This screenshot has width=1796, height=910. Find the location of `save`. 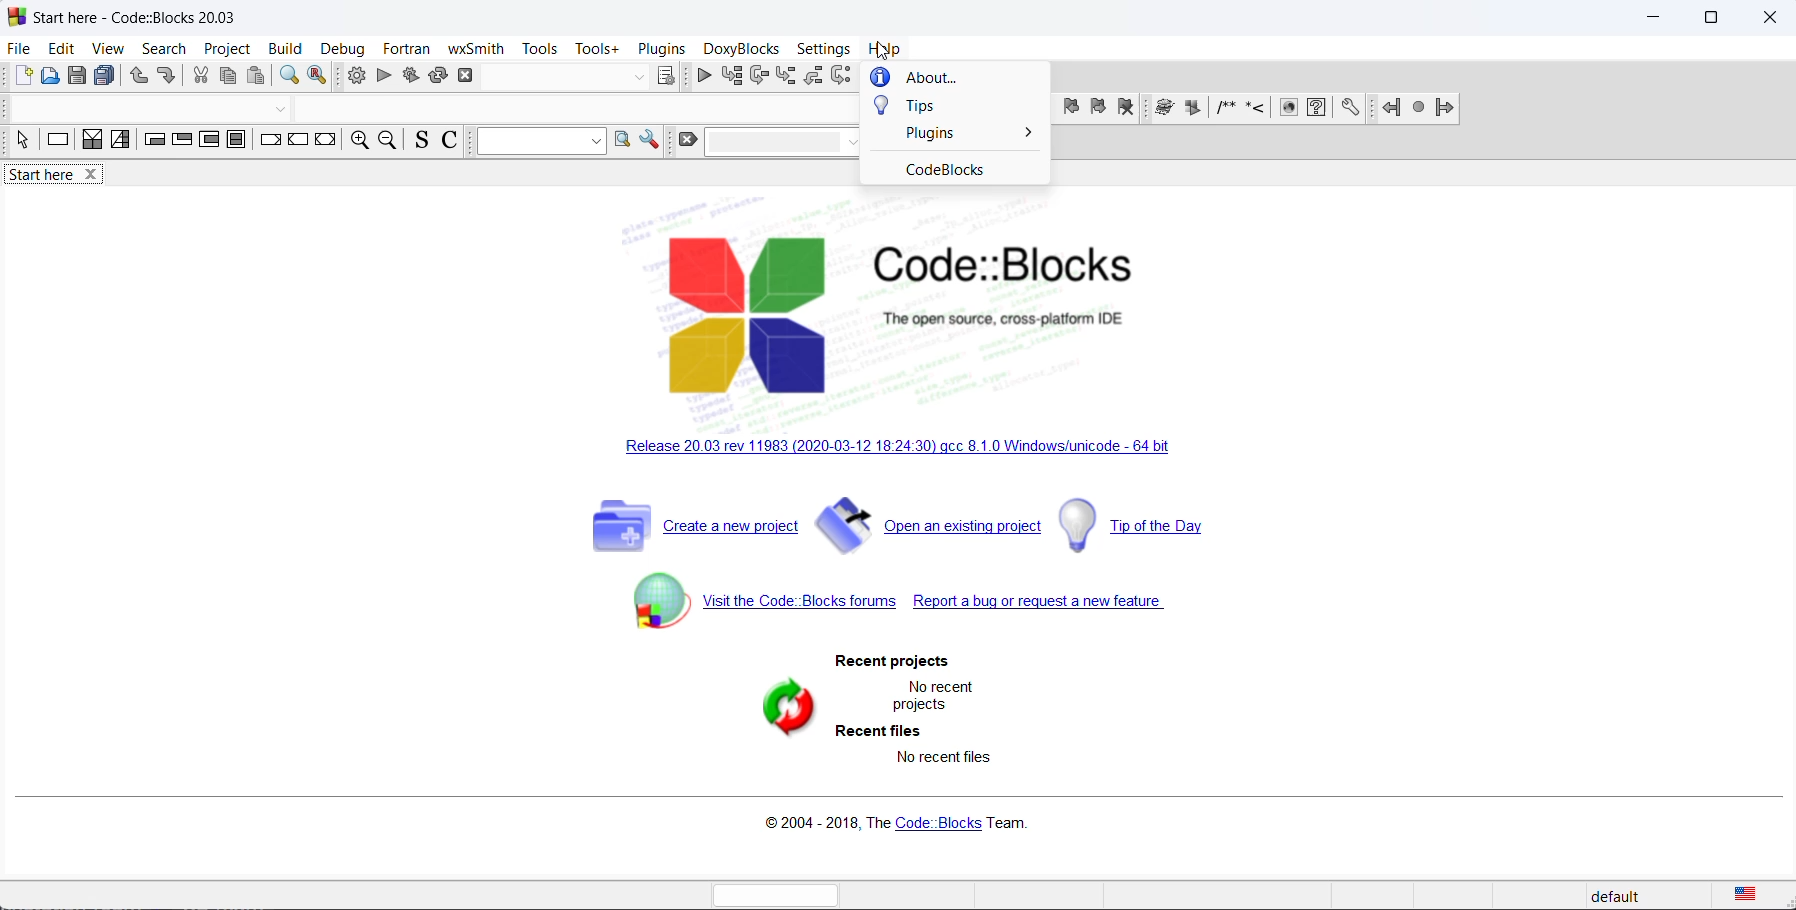

save is located at coordinates (76, 76).